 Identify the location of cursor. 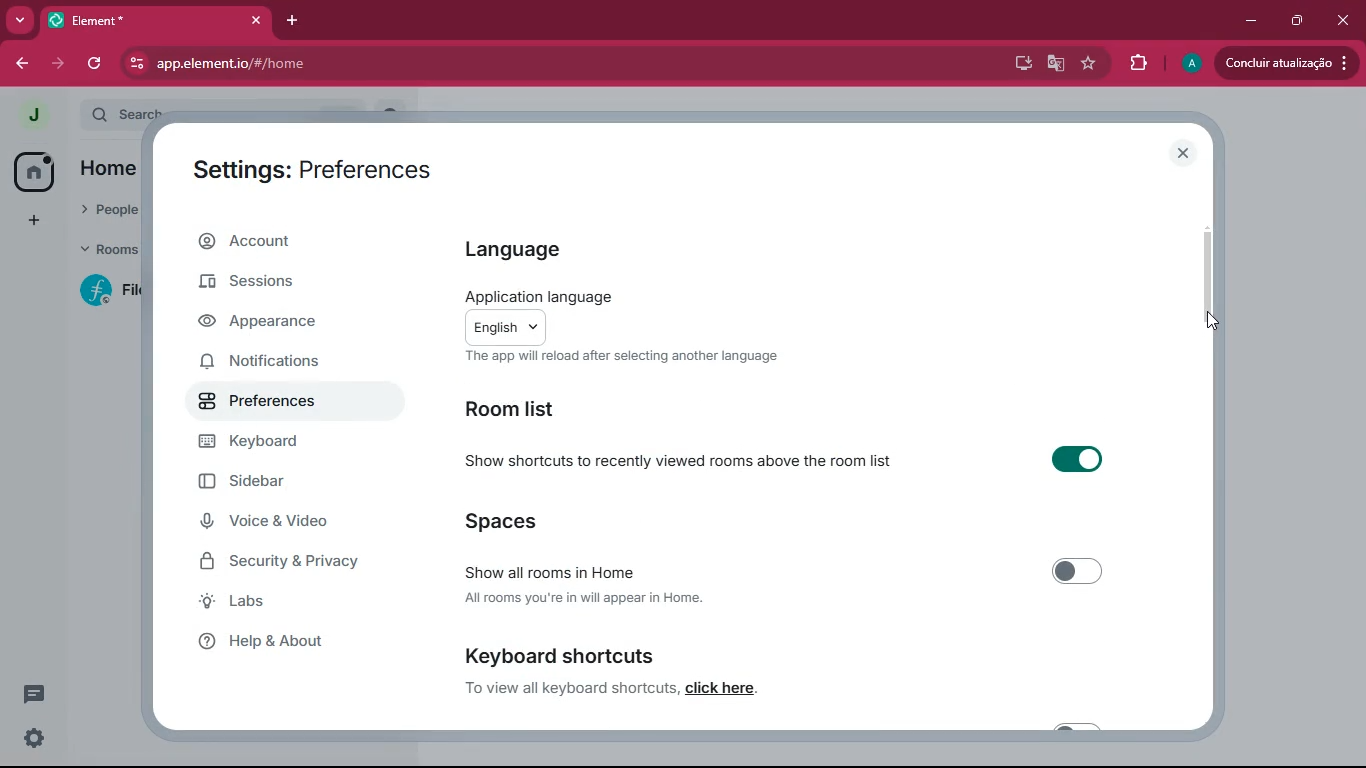
(1215, 322).